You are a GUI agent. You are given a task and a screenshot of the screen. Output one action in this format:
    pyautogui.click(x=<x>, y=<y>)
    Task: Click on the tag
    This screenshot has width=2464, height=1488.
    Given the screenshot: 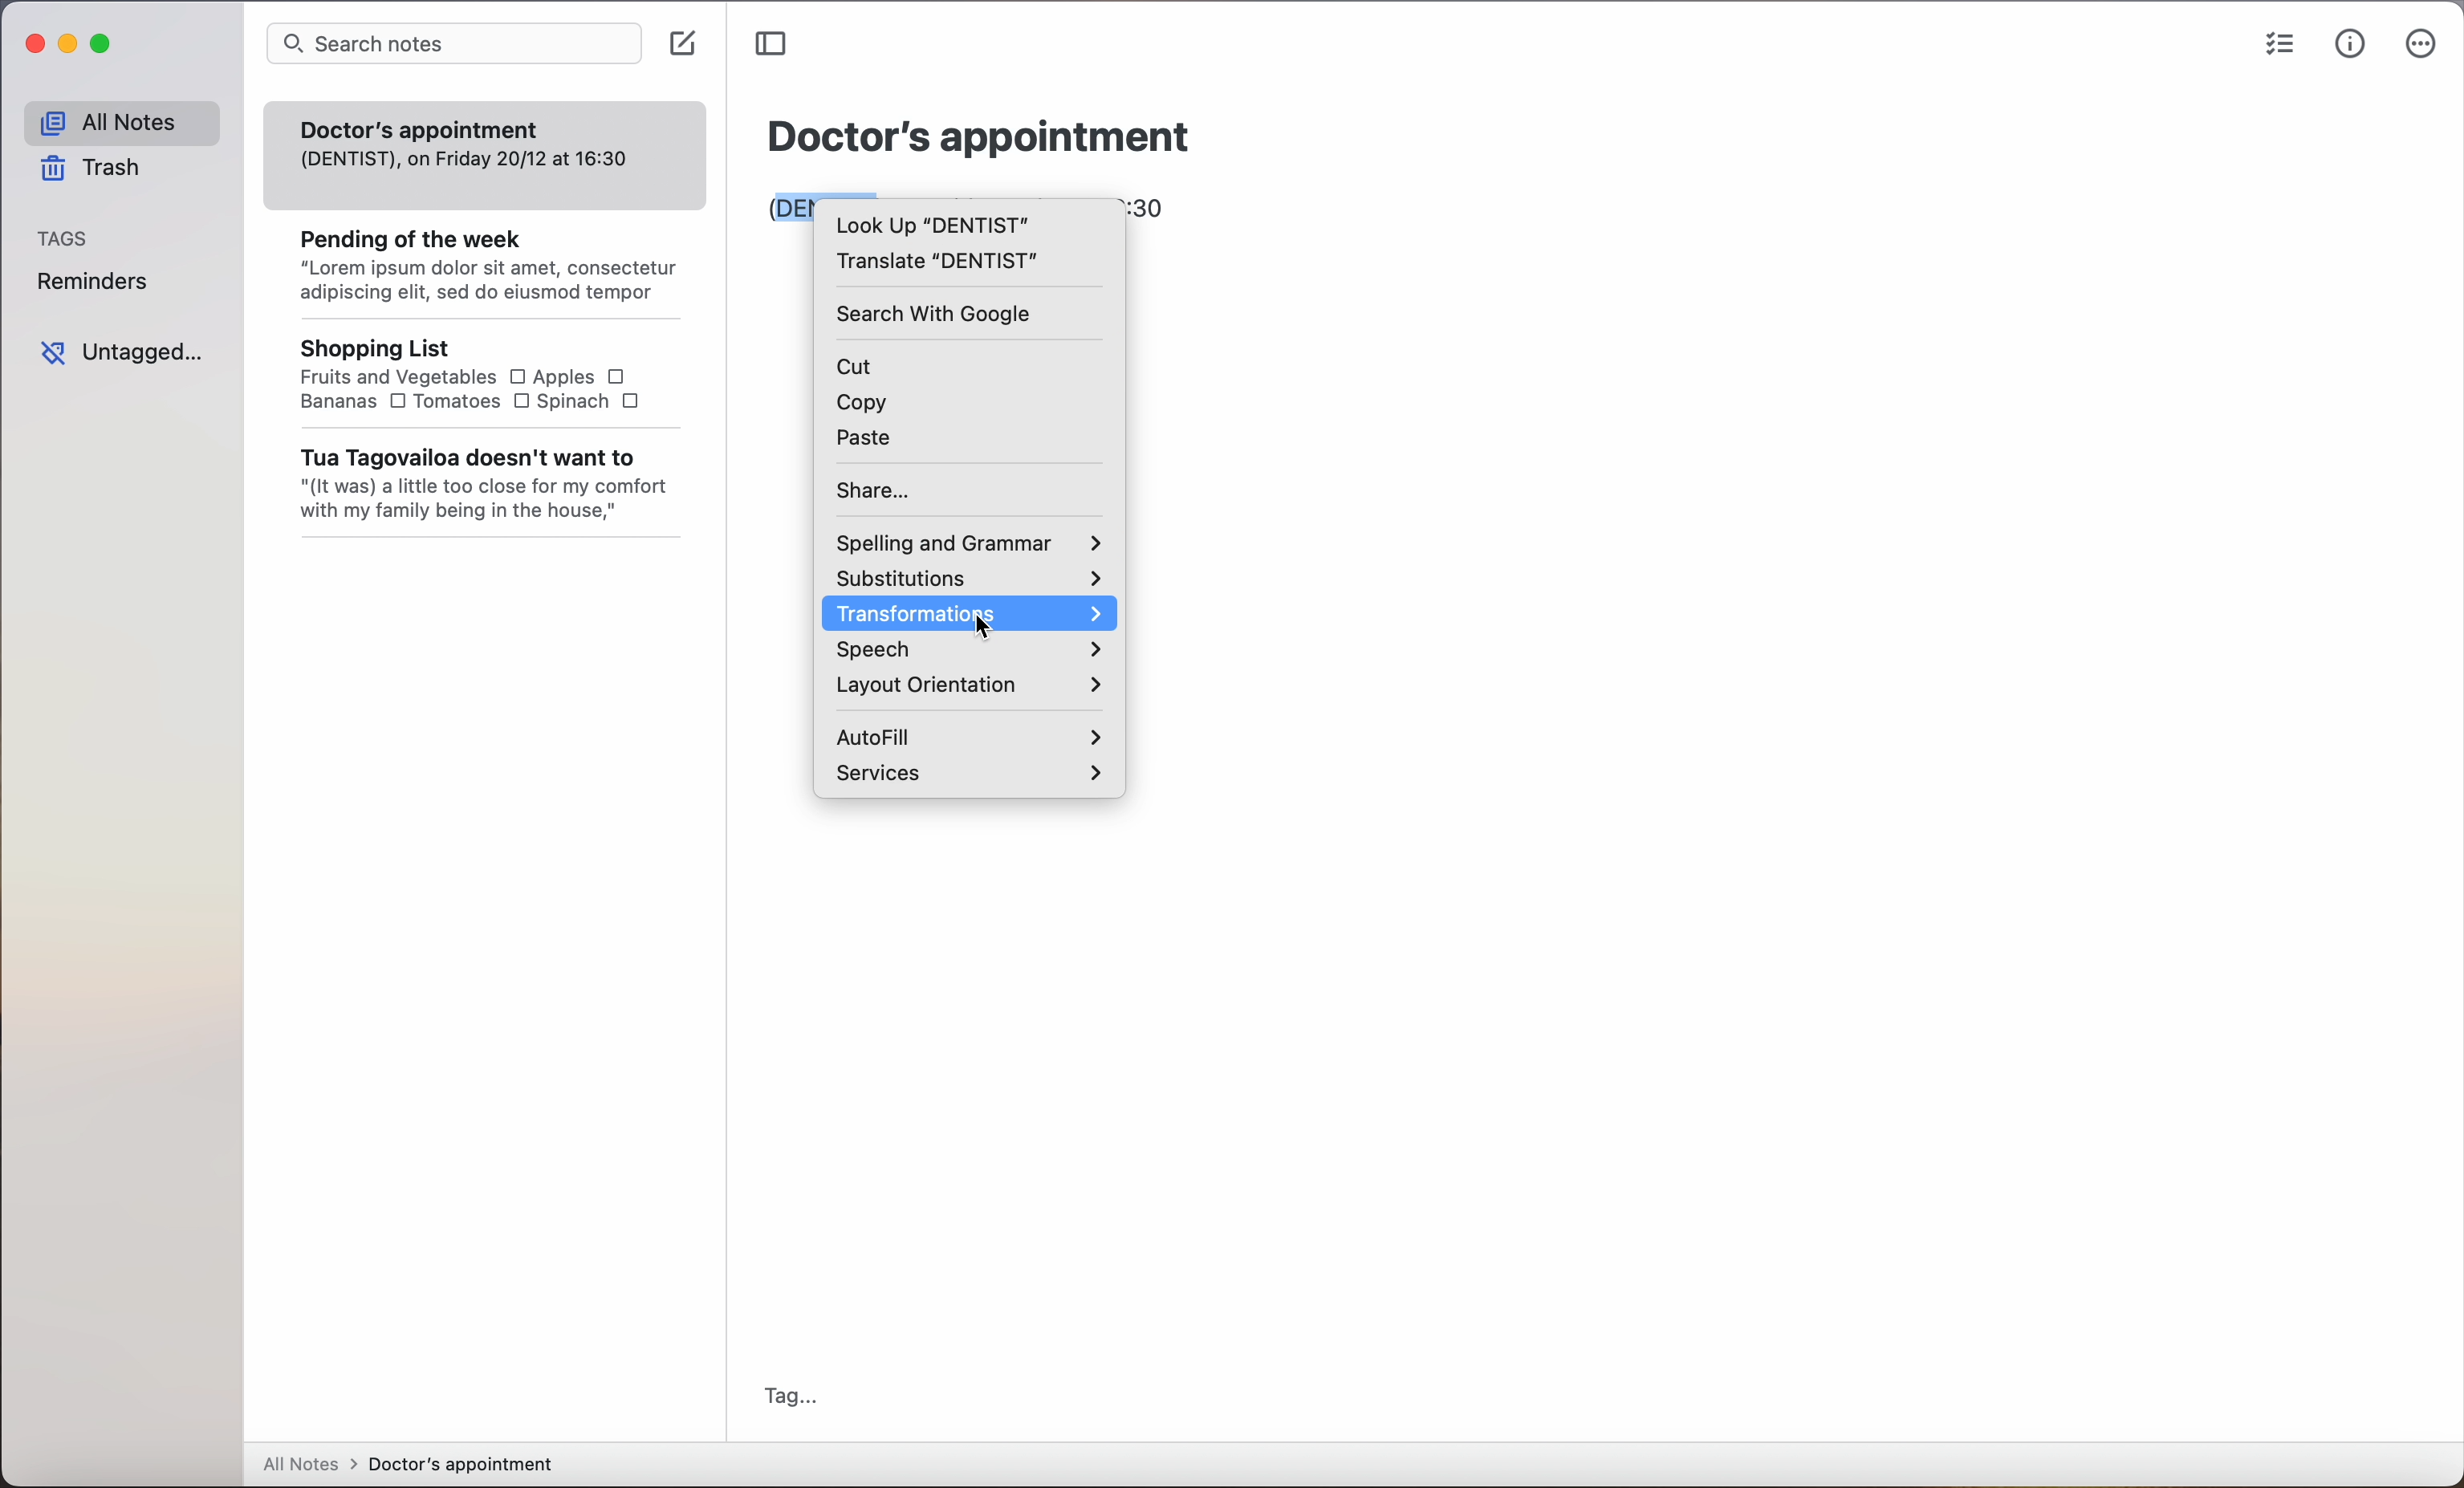 What is the action you would take?
    pyautogui.click(x=790, y=1393)
    